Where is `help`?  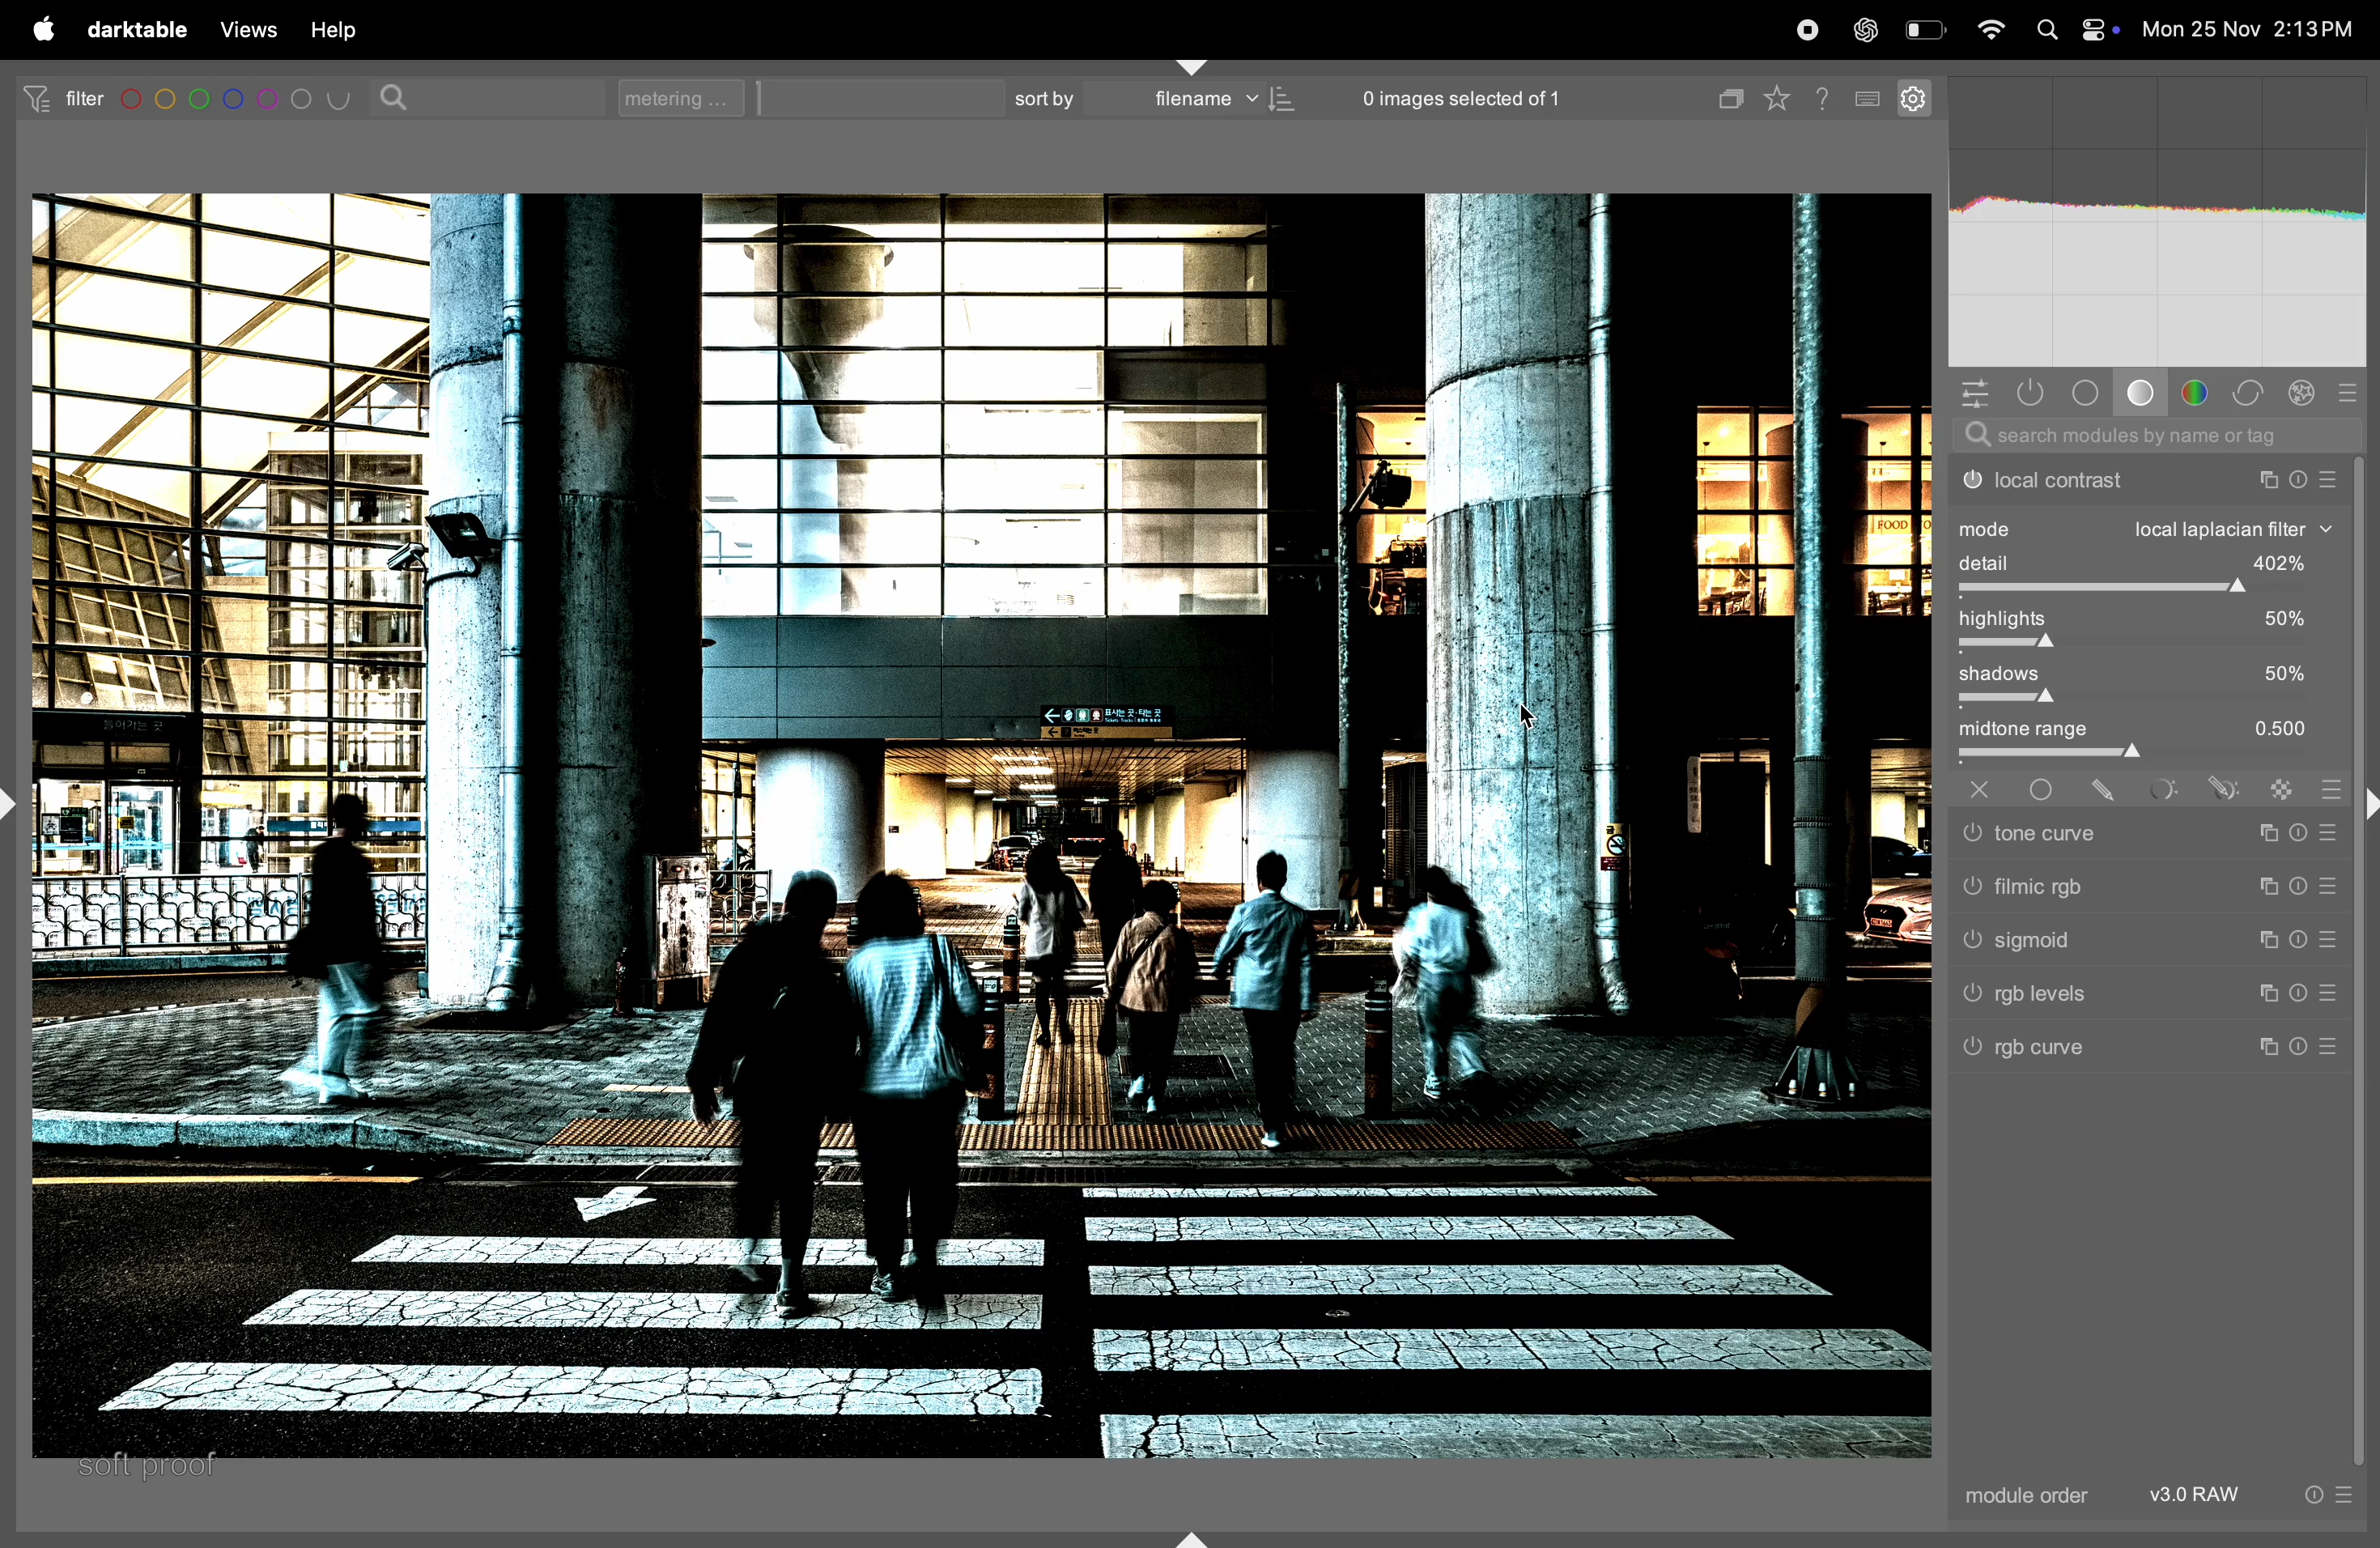 help is located at coordinates (1826, 96).